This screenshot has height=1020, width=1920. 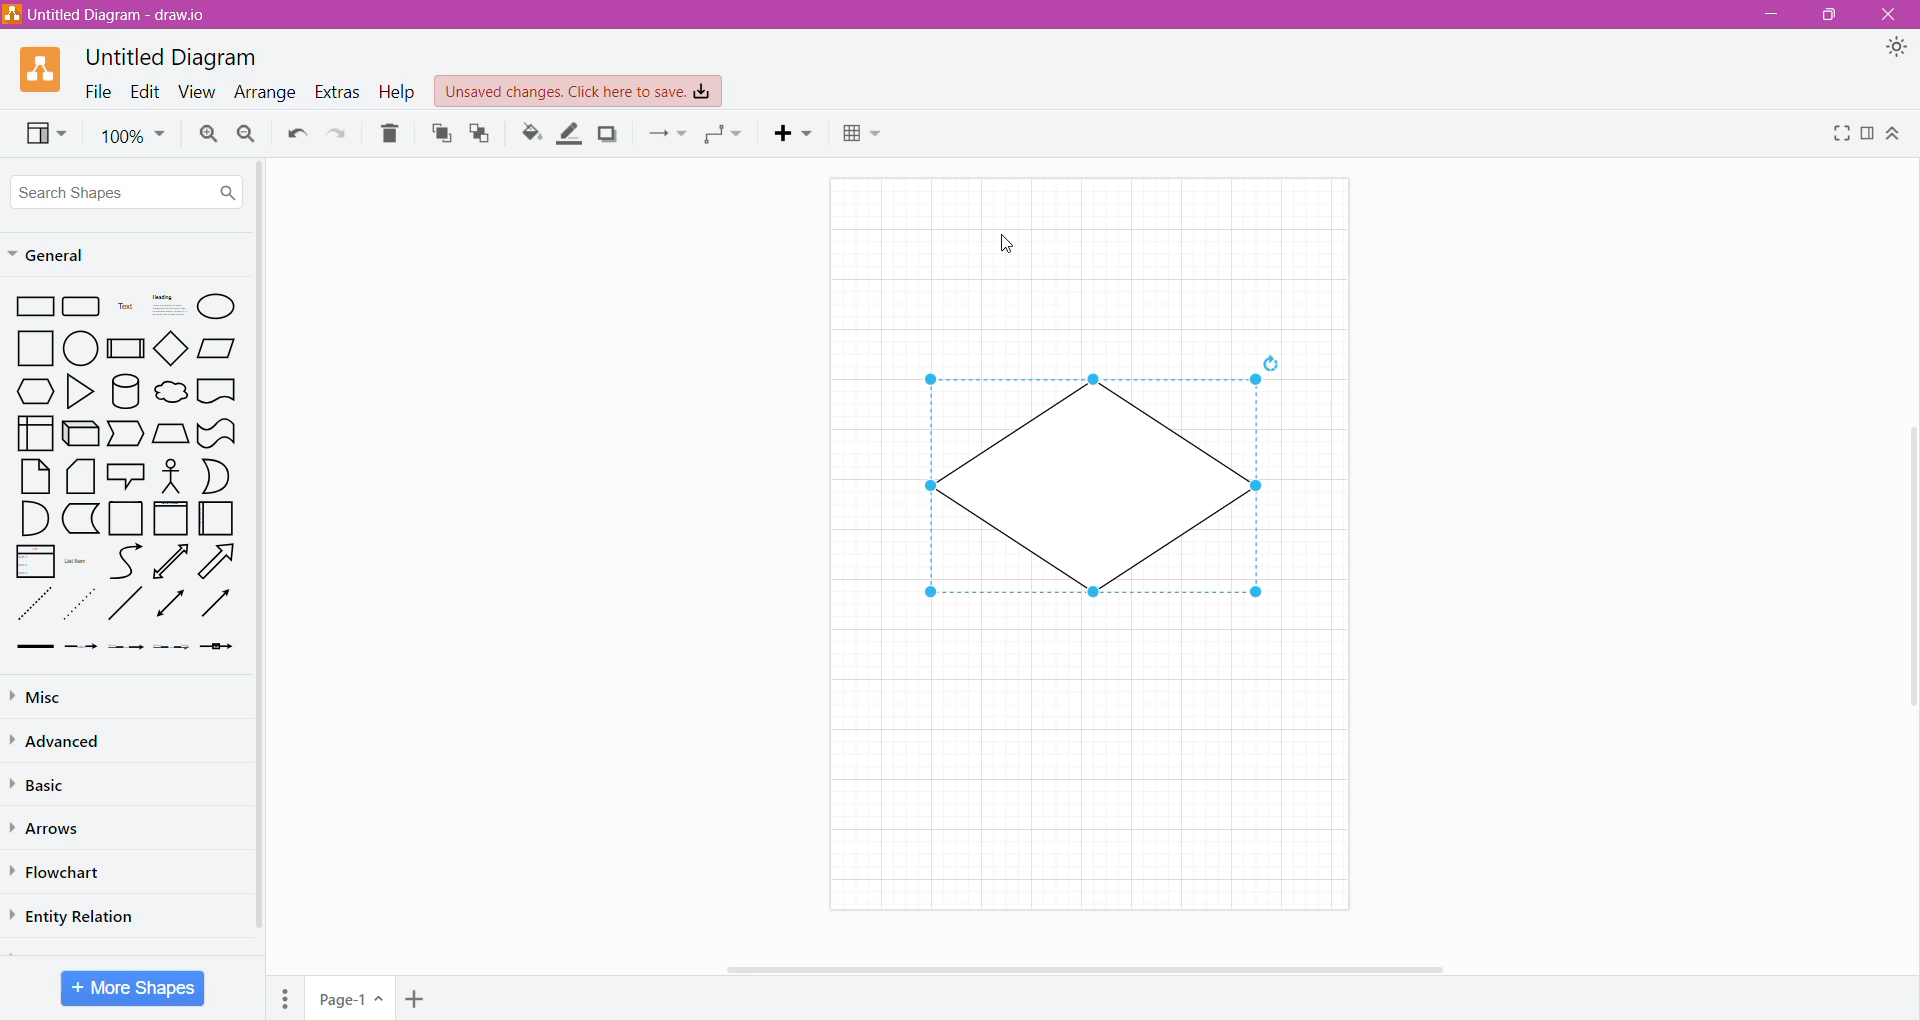 I want to click on Zoom 100%, so click(x=133, y=136).